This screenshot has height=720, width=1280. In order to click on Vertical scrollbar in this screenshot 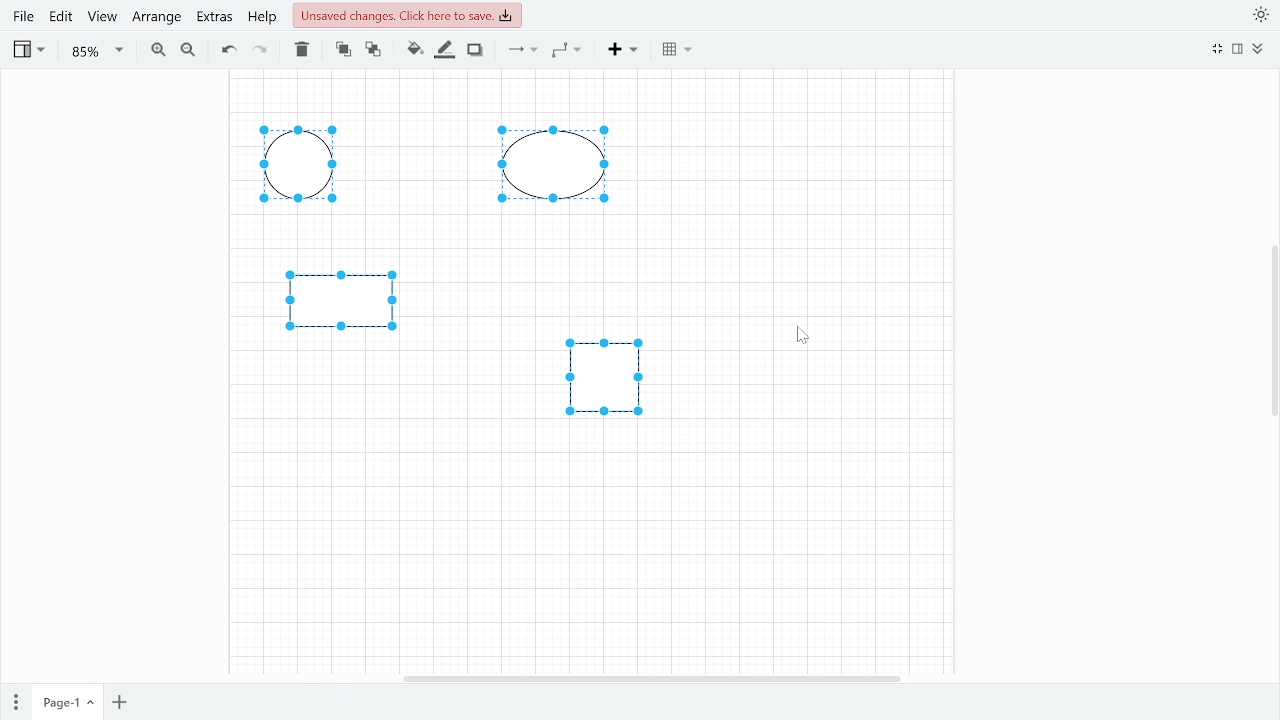, I will do `click(1270, 333)`.